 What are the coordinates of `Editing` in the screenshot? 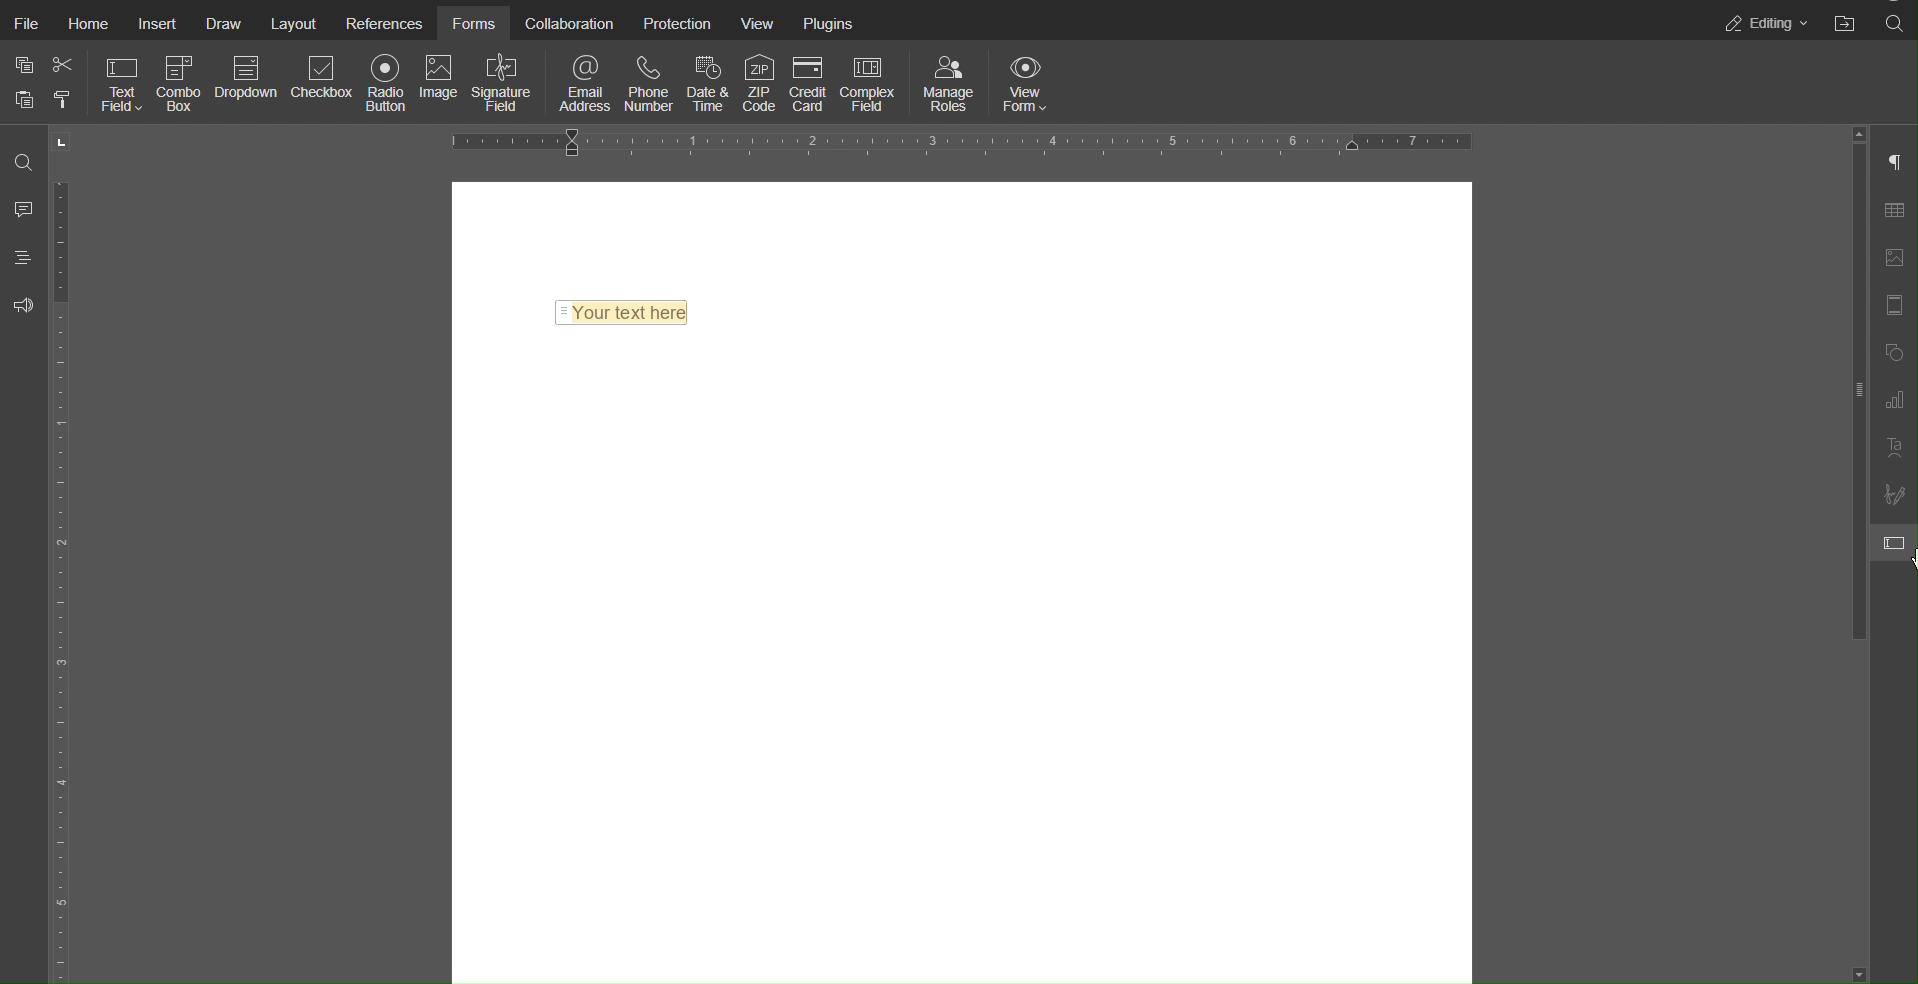 It's located at (1766, 21).